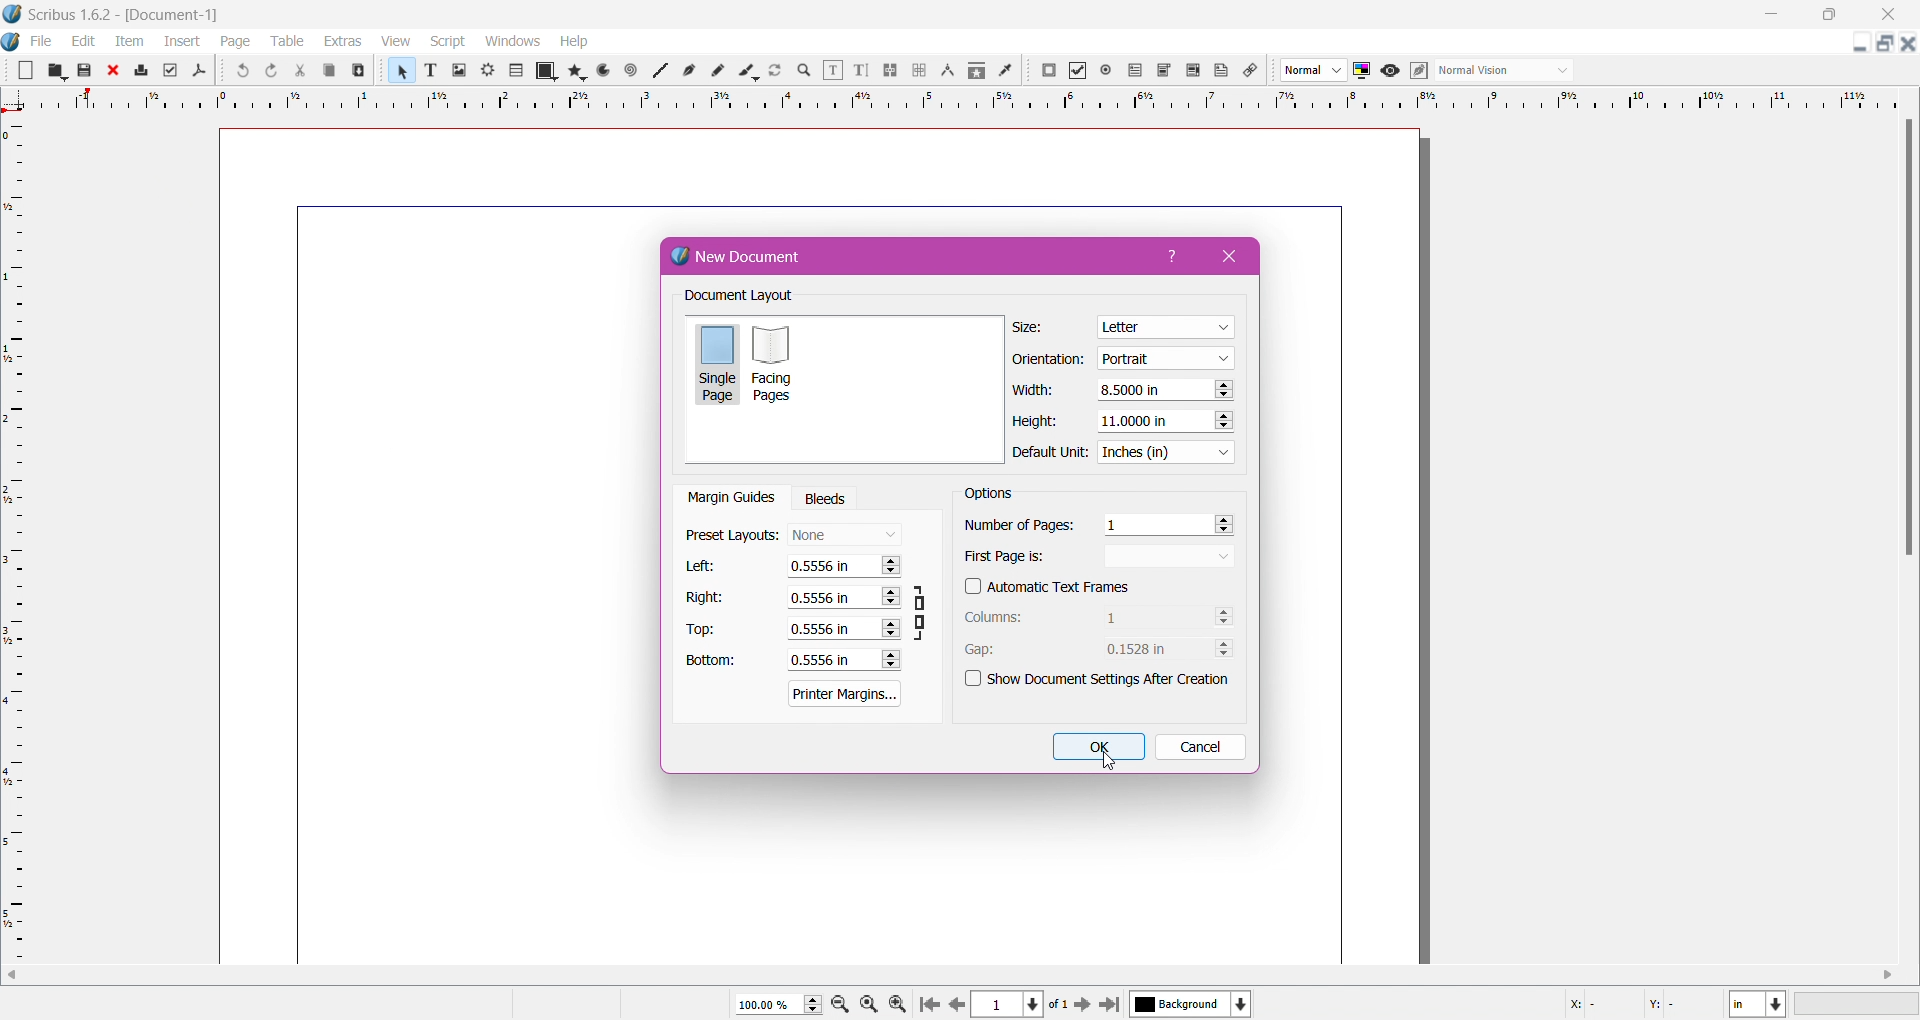 This screenshot has width=1920, height=1020. What do you see at coordinates (843, 662) in the screenshot?
I see `0.5556in [3]` at bounding box center [843, 662].